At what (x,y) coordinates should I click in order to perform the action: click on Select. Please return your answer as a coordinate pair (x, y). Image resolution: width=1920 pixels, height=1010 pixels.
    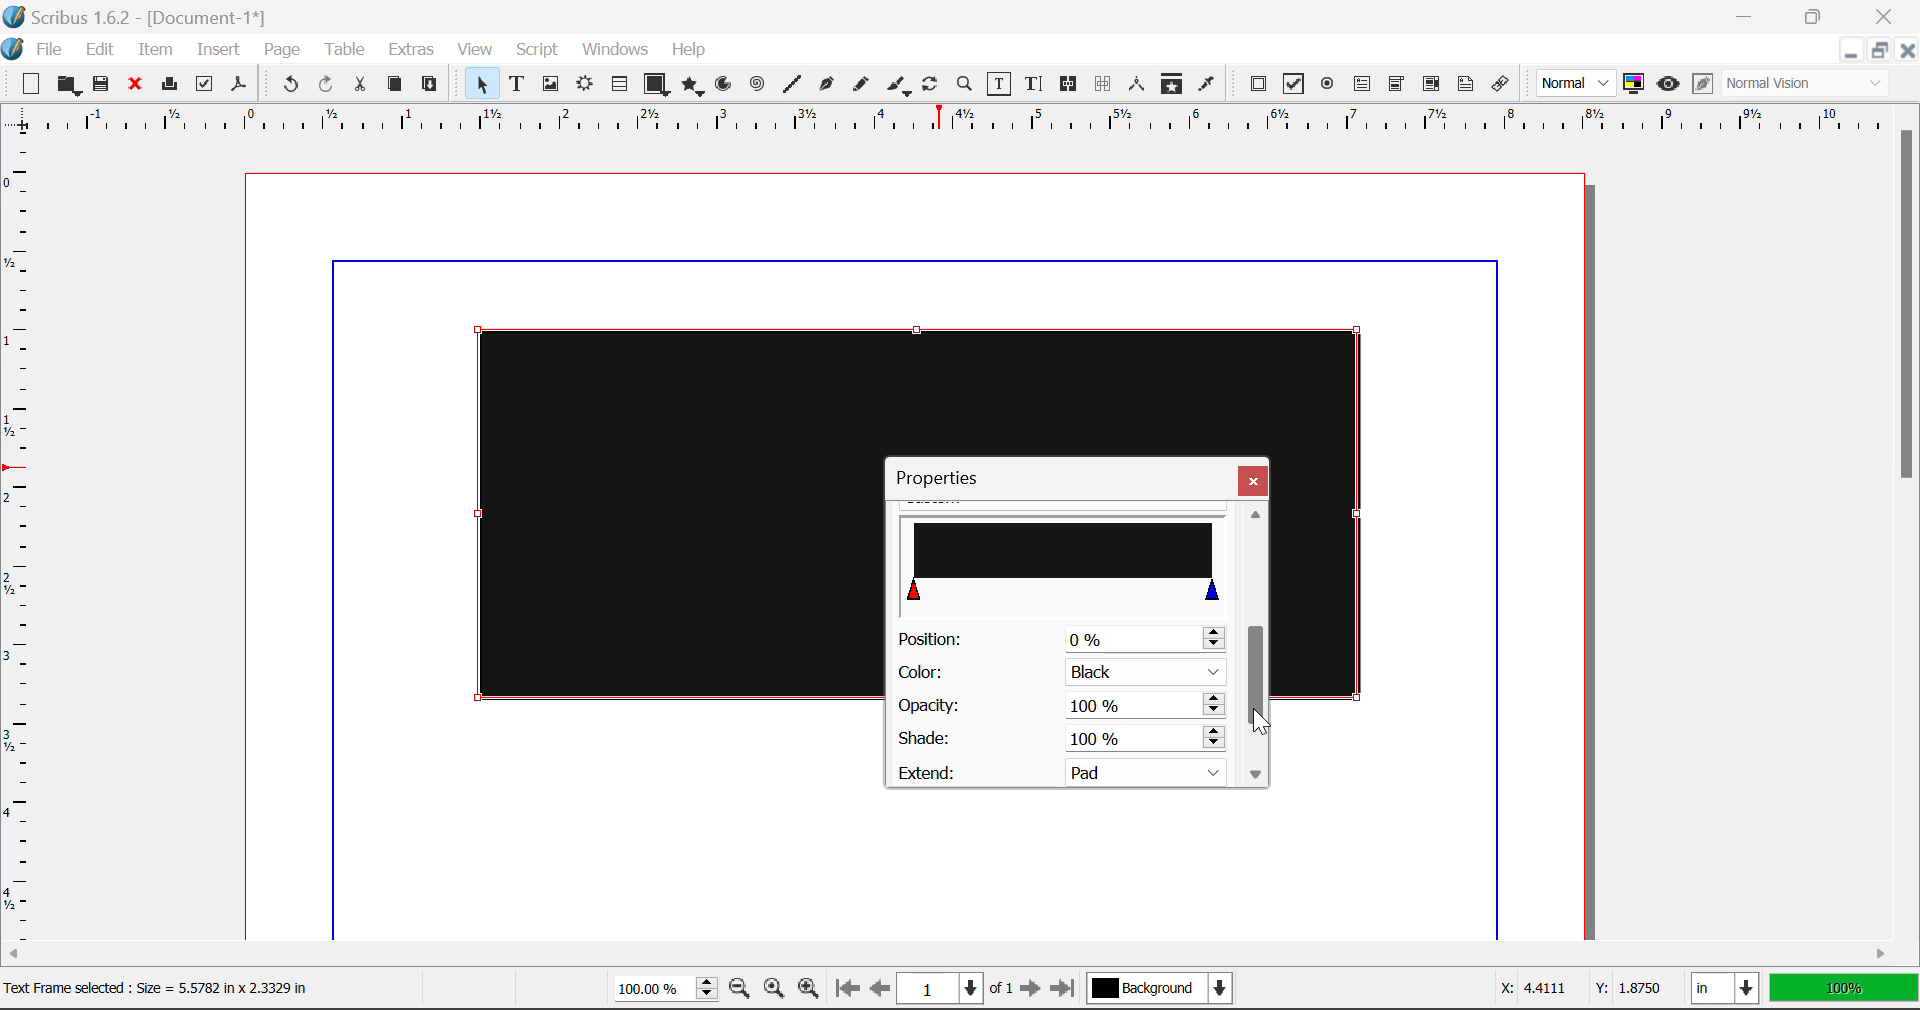
    Looking at the image, I should click on (480, 84).